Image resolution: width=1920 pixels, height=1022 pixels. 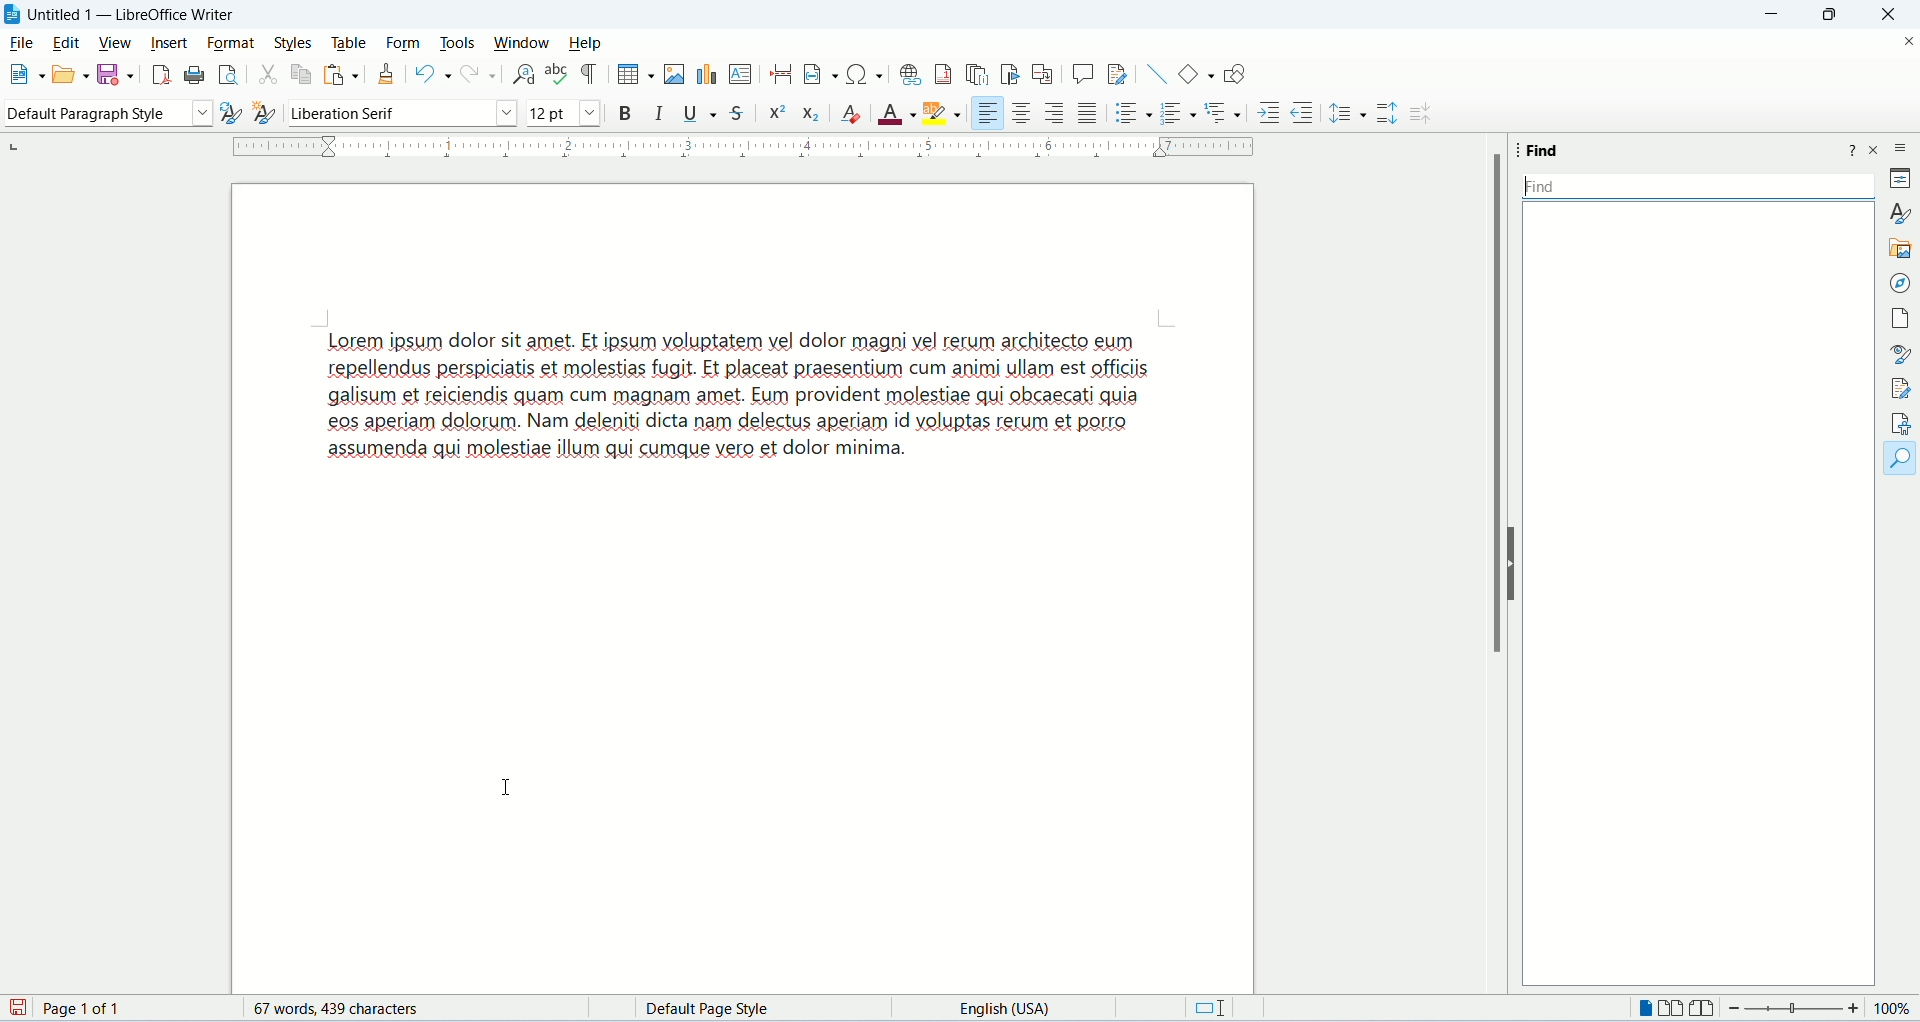 I want to click on subscript, so click(x=810, y=115).